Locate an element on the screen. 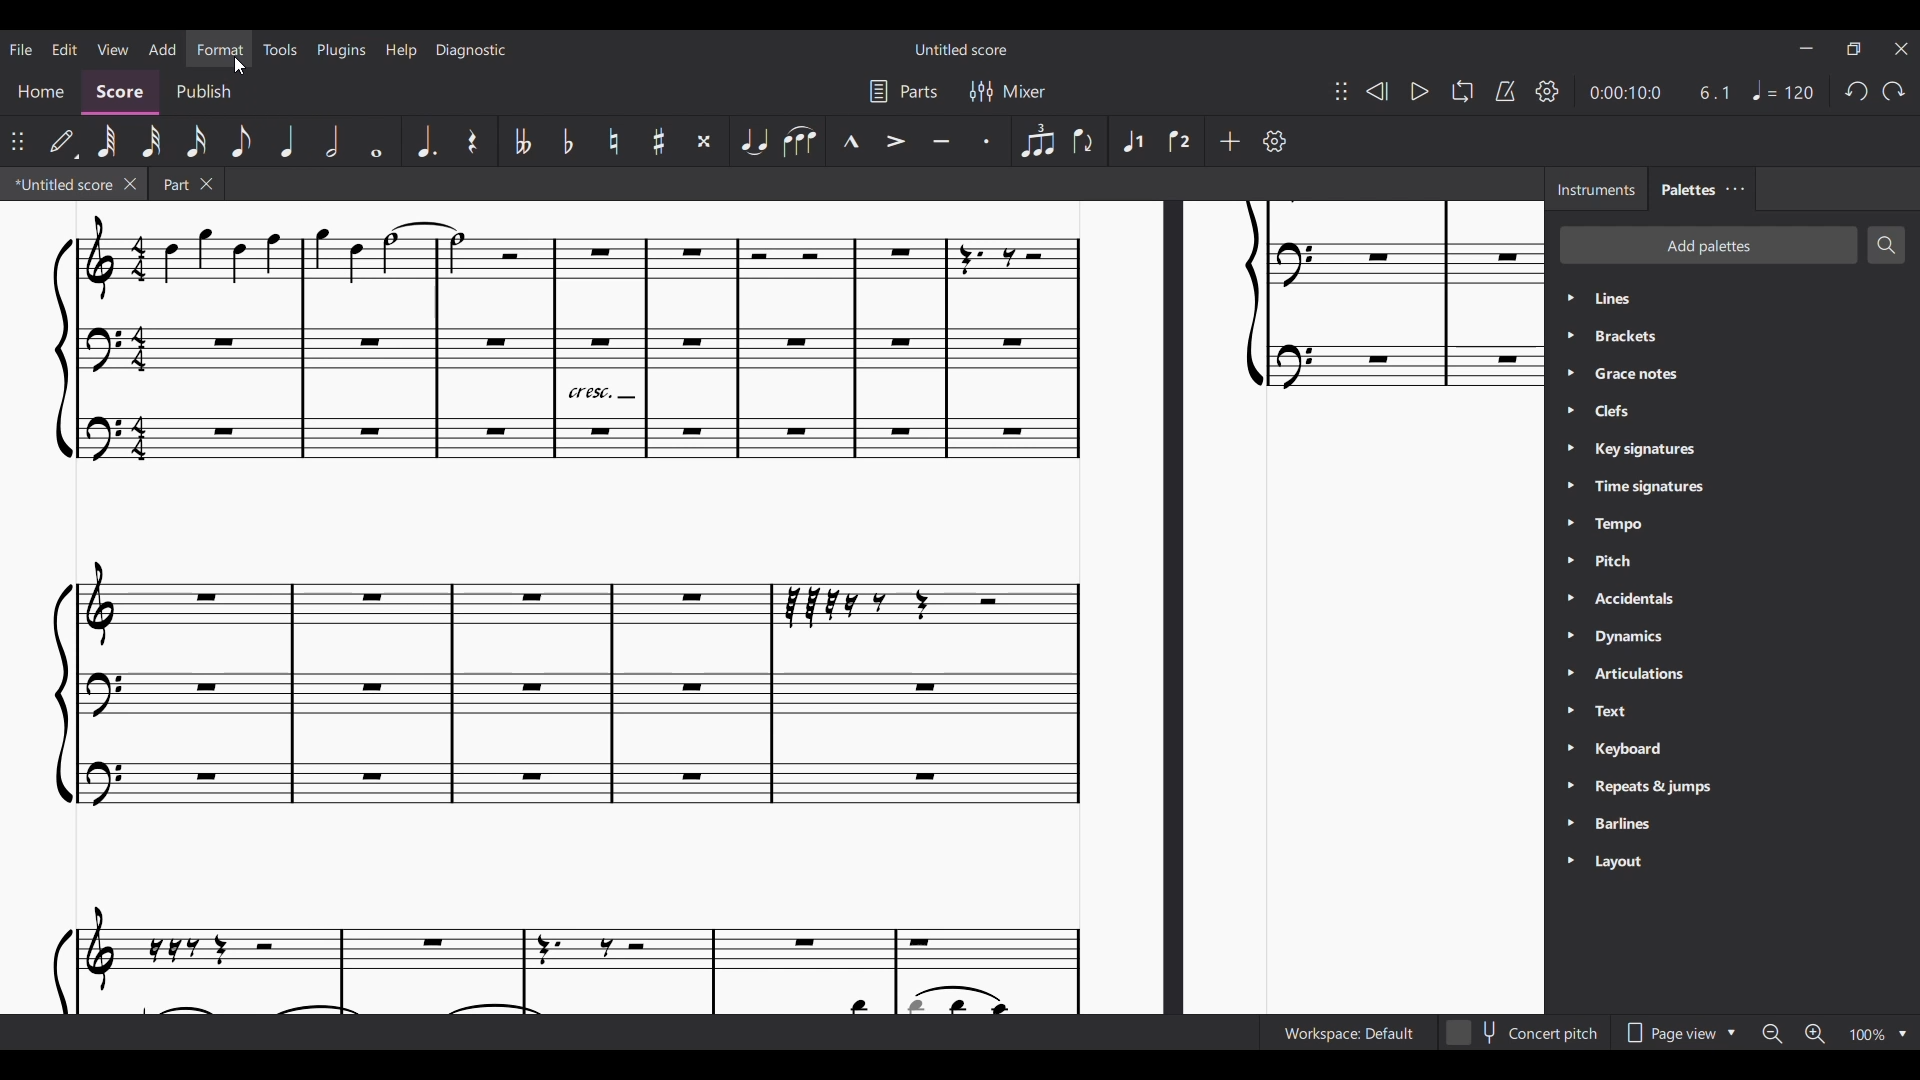  Flip direction is located at coordinates (1084, 142).